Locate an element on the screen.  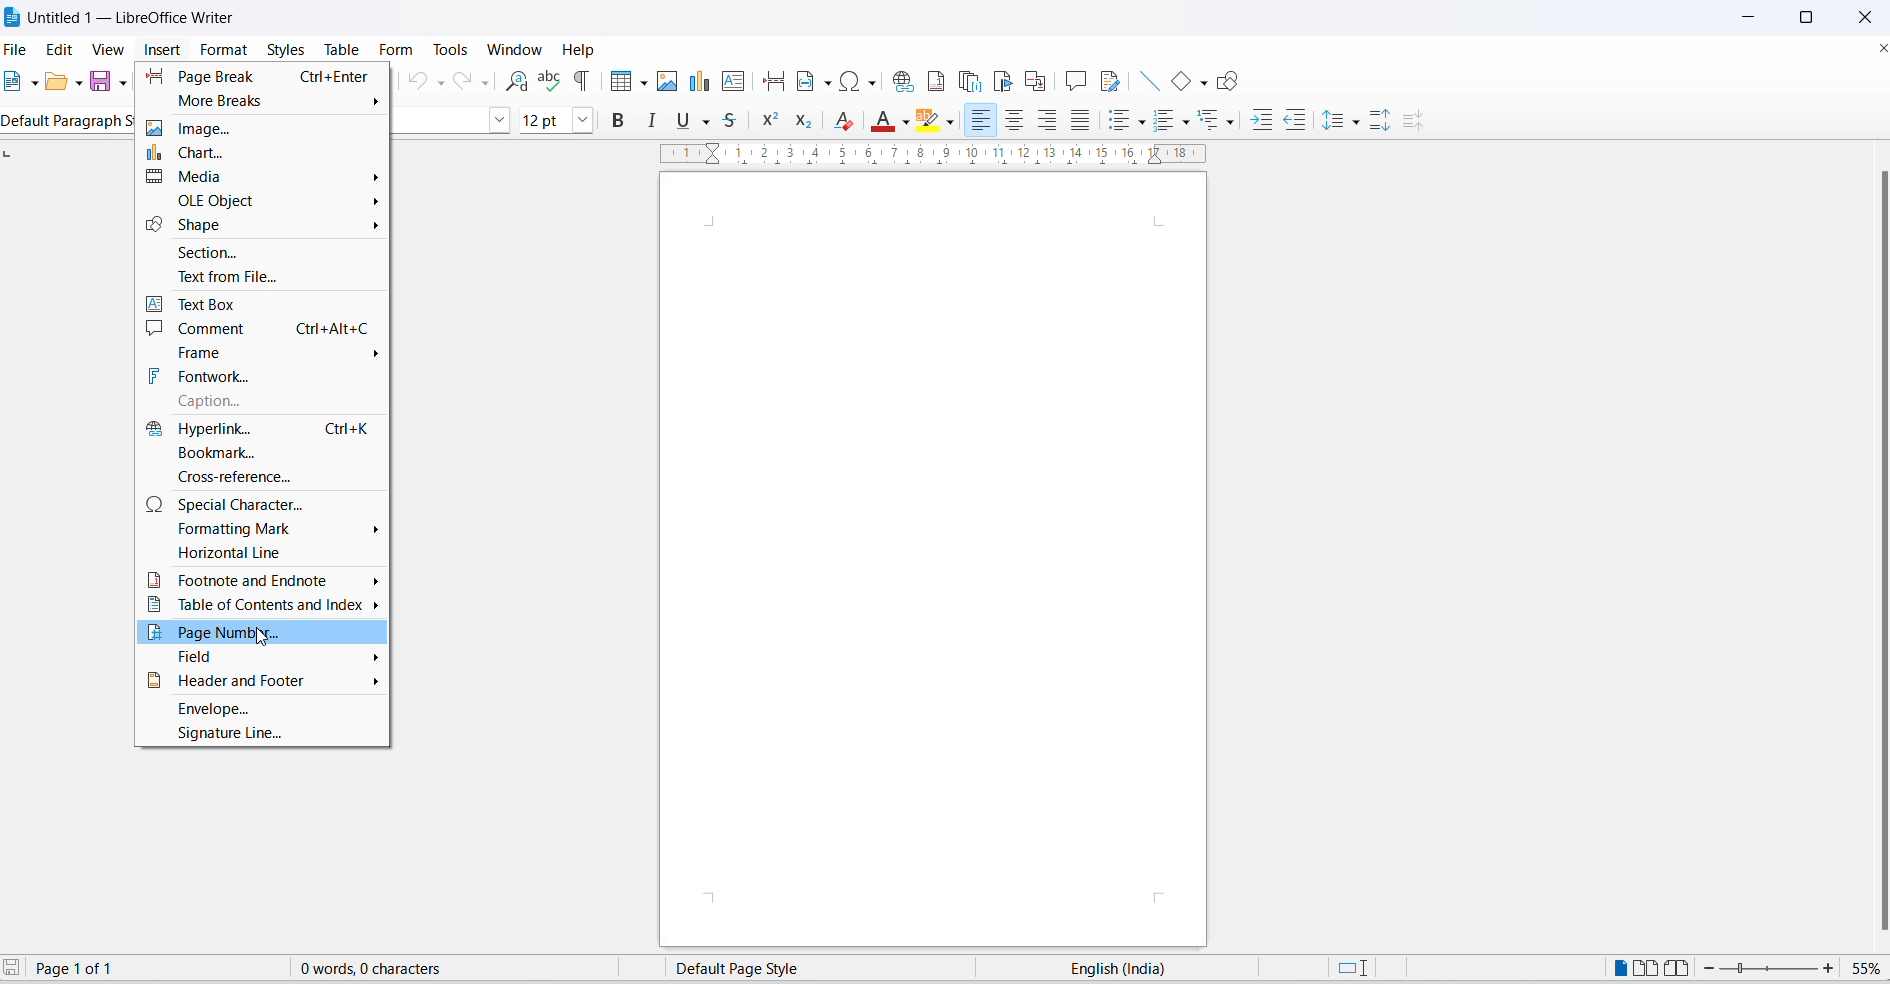
horizontal line is located at coordinates (264, 553).